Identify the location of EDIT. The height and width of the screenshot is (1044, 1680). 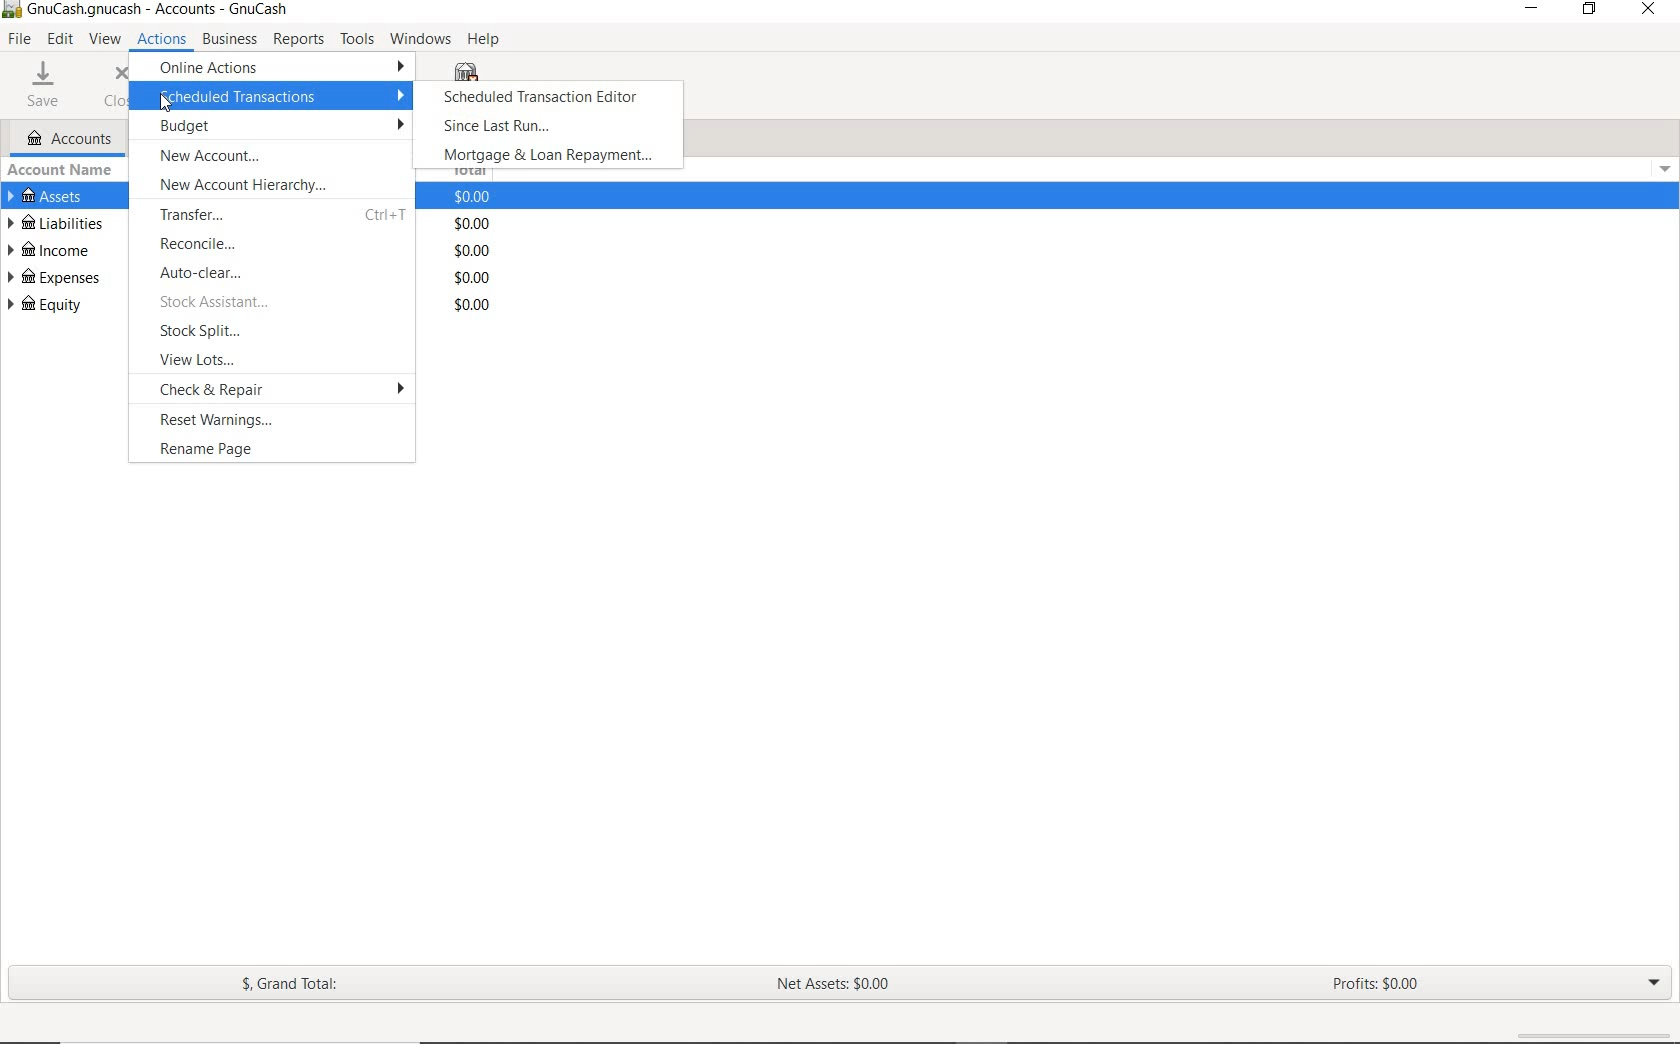
(61, 40).